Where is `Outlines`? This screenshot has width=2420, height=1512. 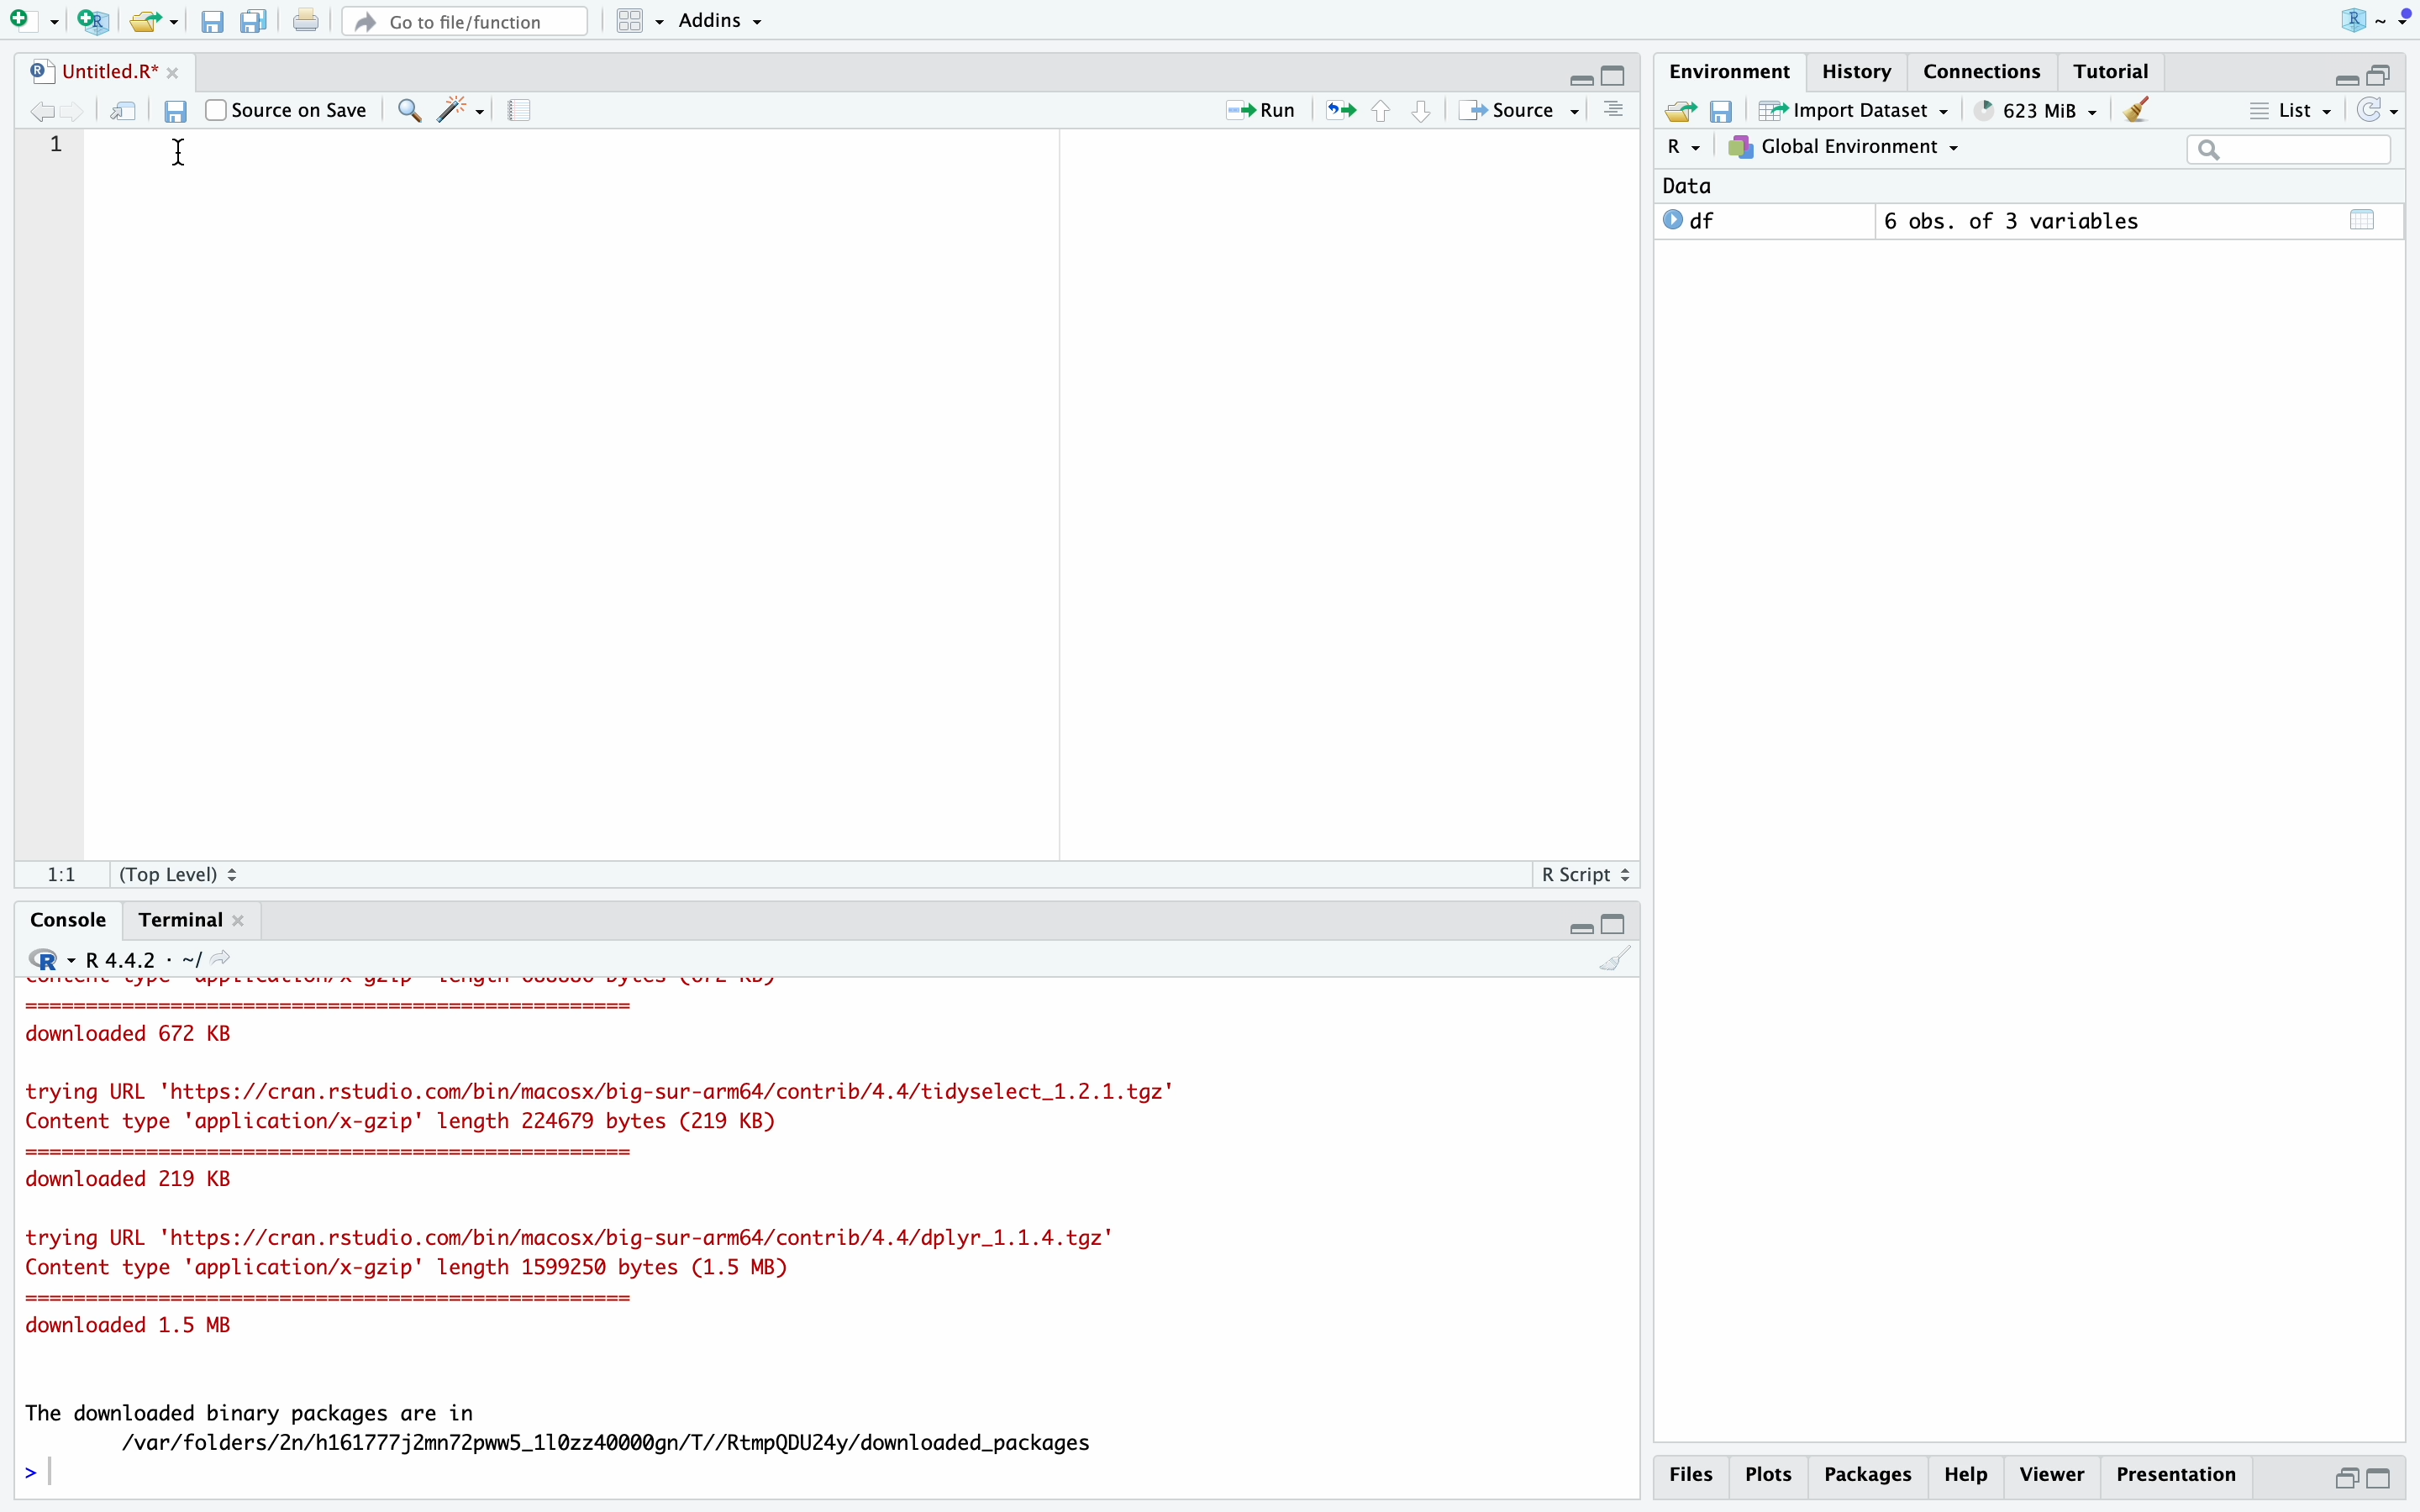
Outlines is located at coordinates (1617, 110).